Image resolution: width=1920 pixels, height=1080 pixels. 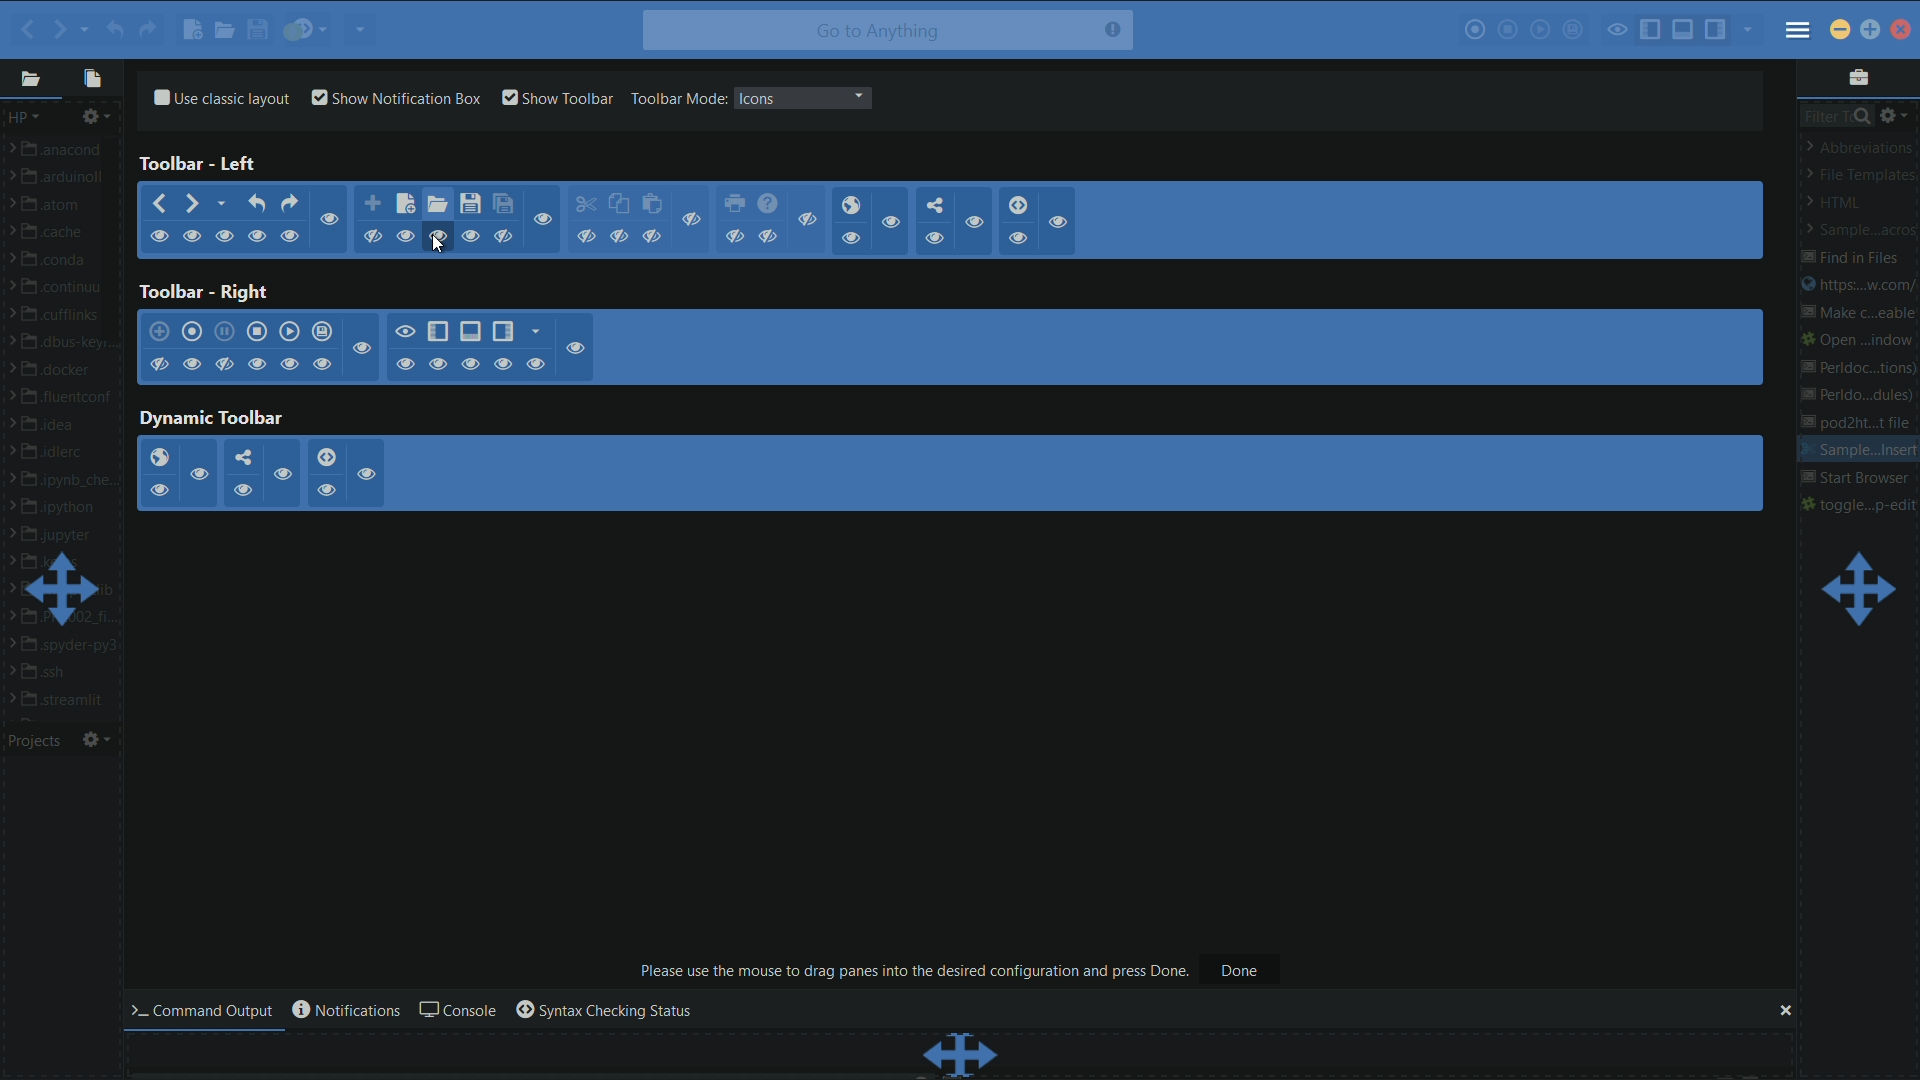 What do you see at coordinates (1860, 339) in the screenshot?
I see `open window` at bounding box center [1860, 339].